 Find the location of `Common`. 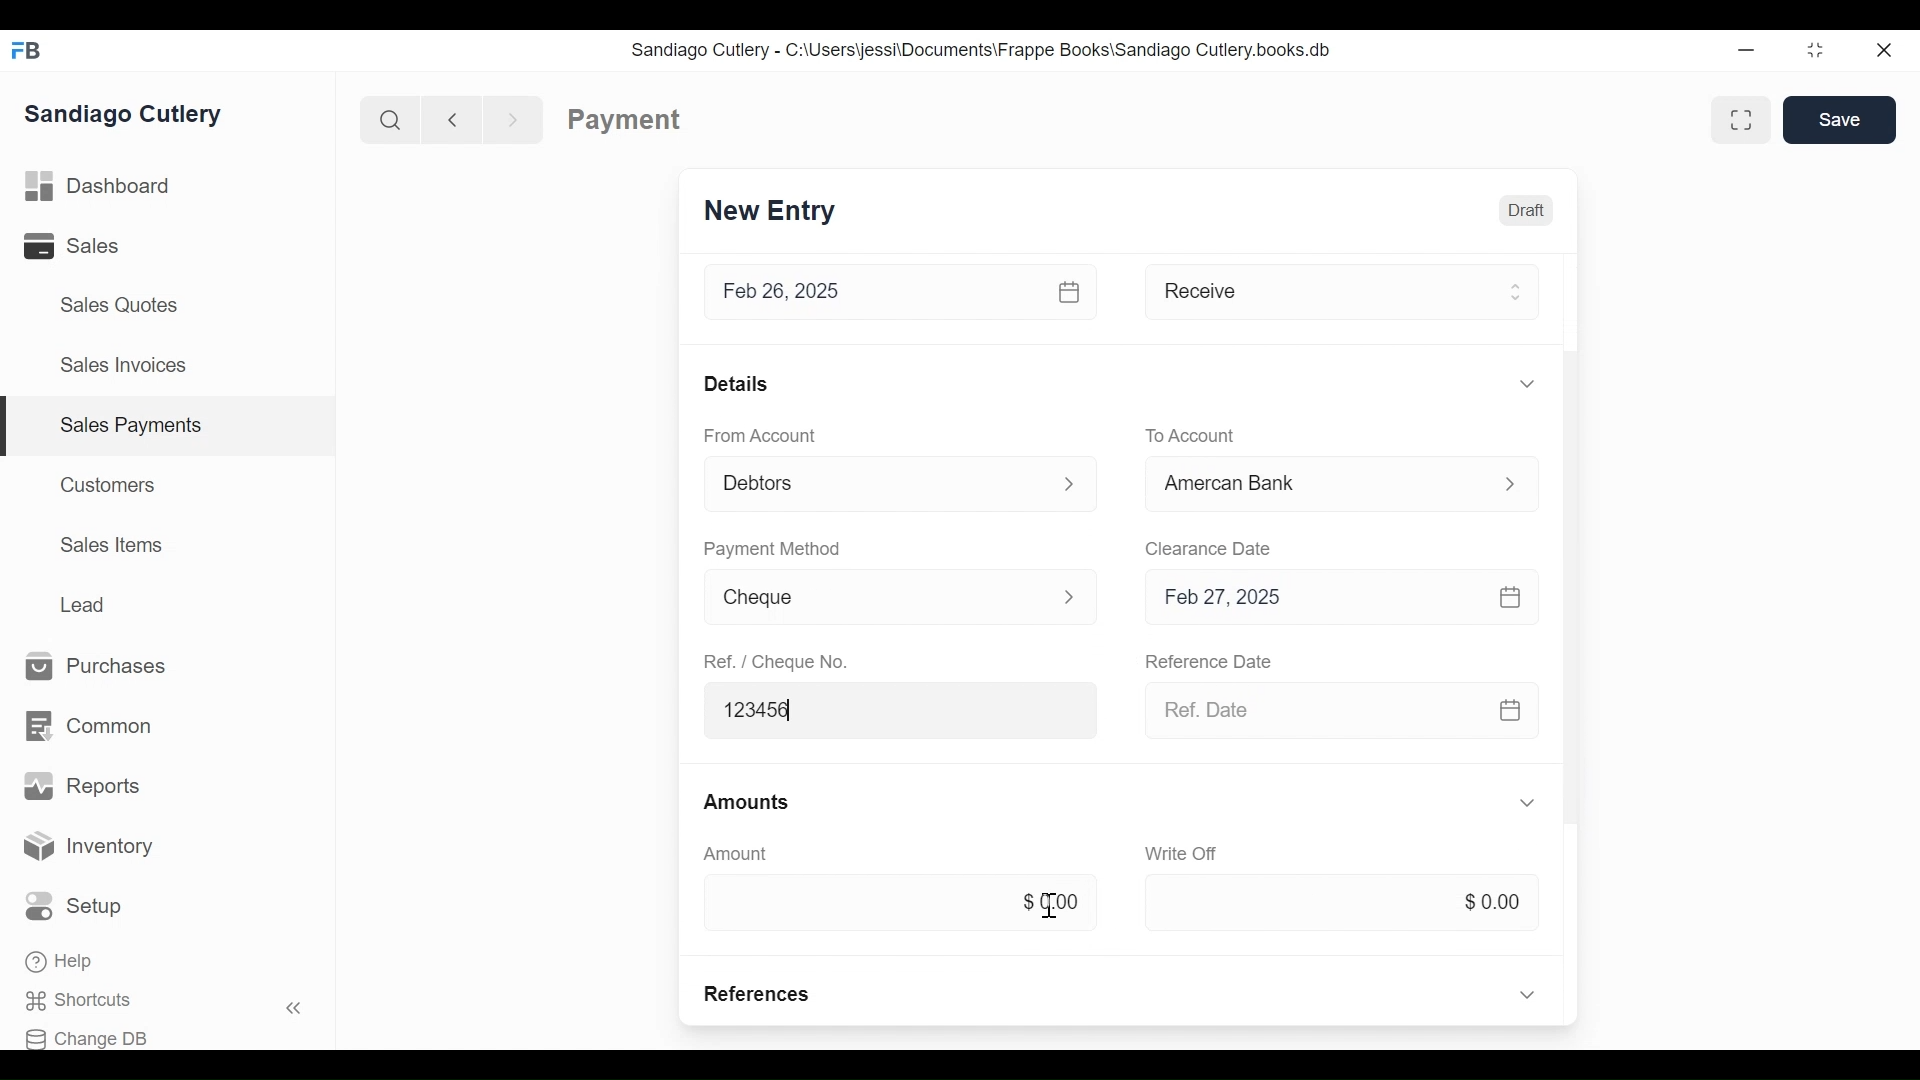

Common is located at coordinates (87, 727).